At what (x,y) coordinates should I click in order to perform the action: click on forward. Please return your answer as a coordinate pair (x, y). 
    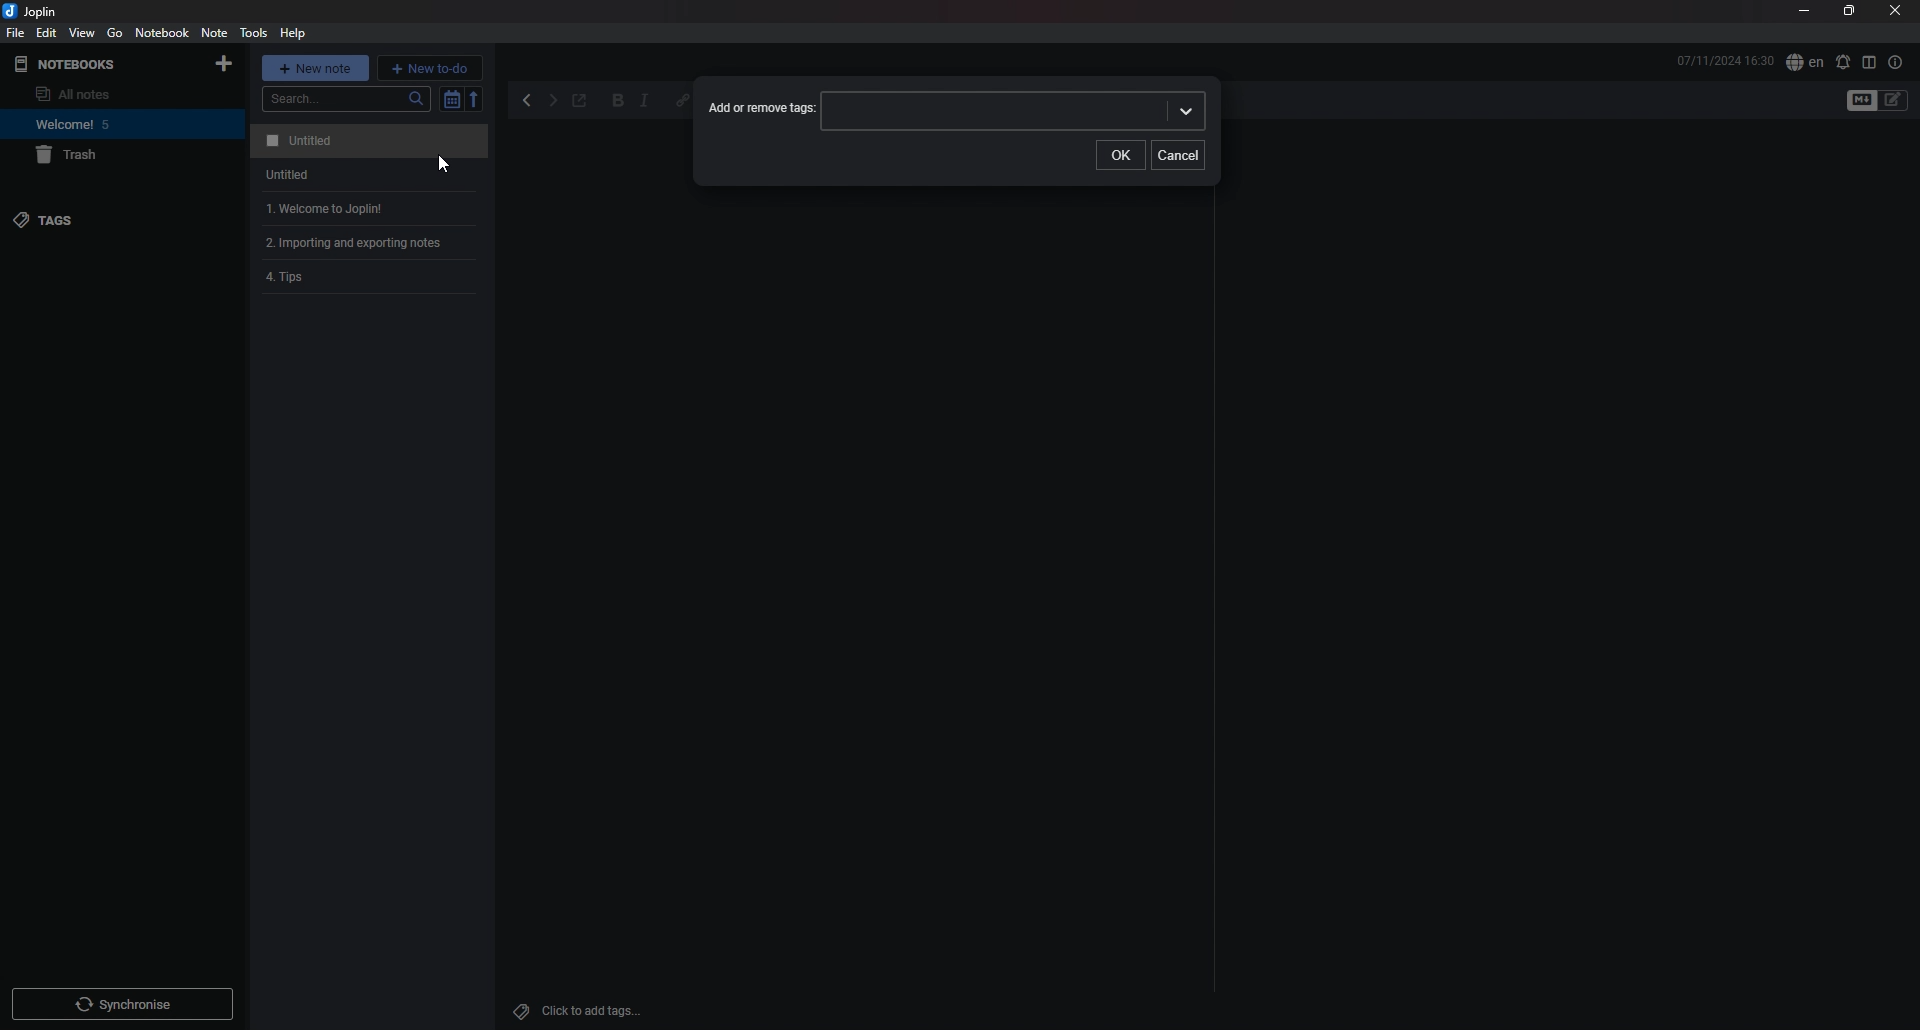
    Looking at the image, I should click on (552, 103).